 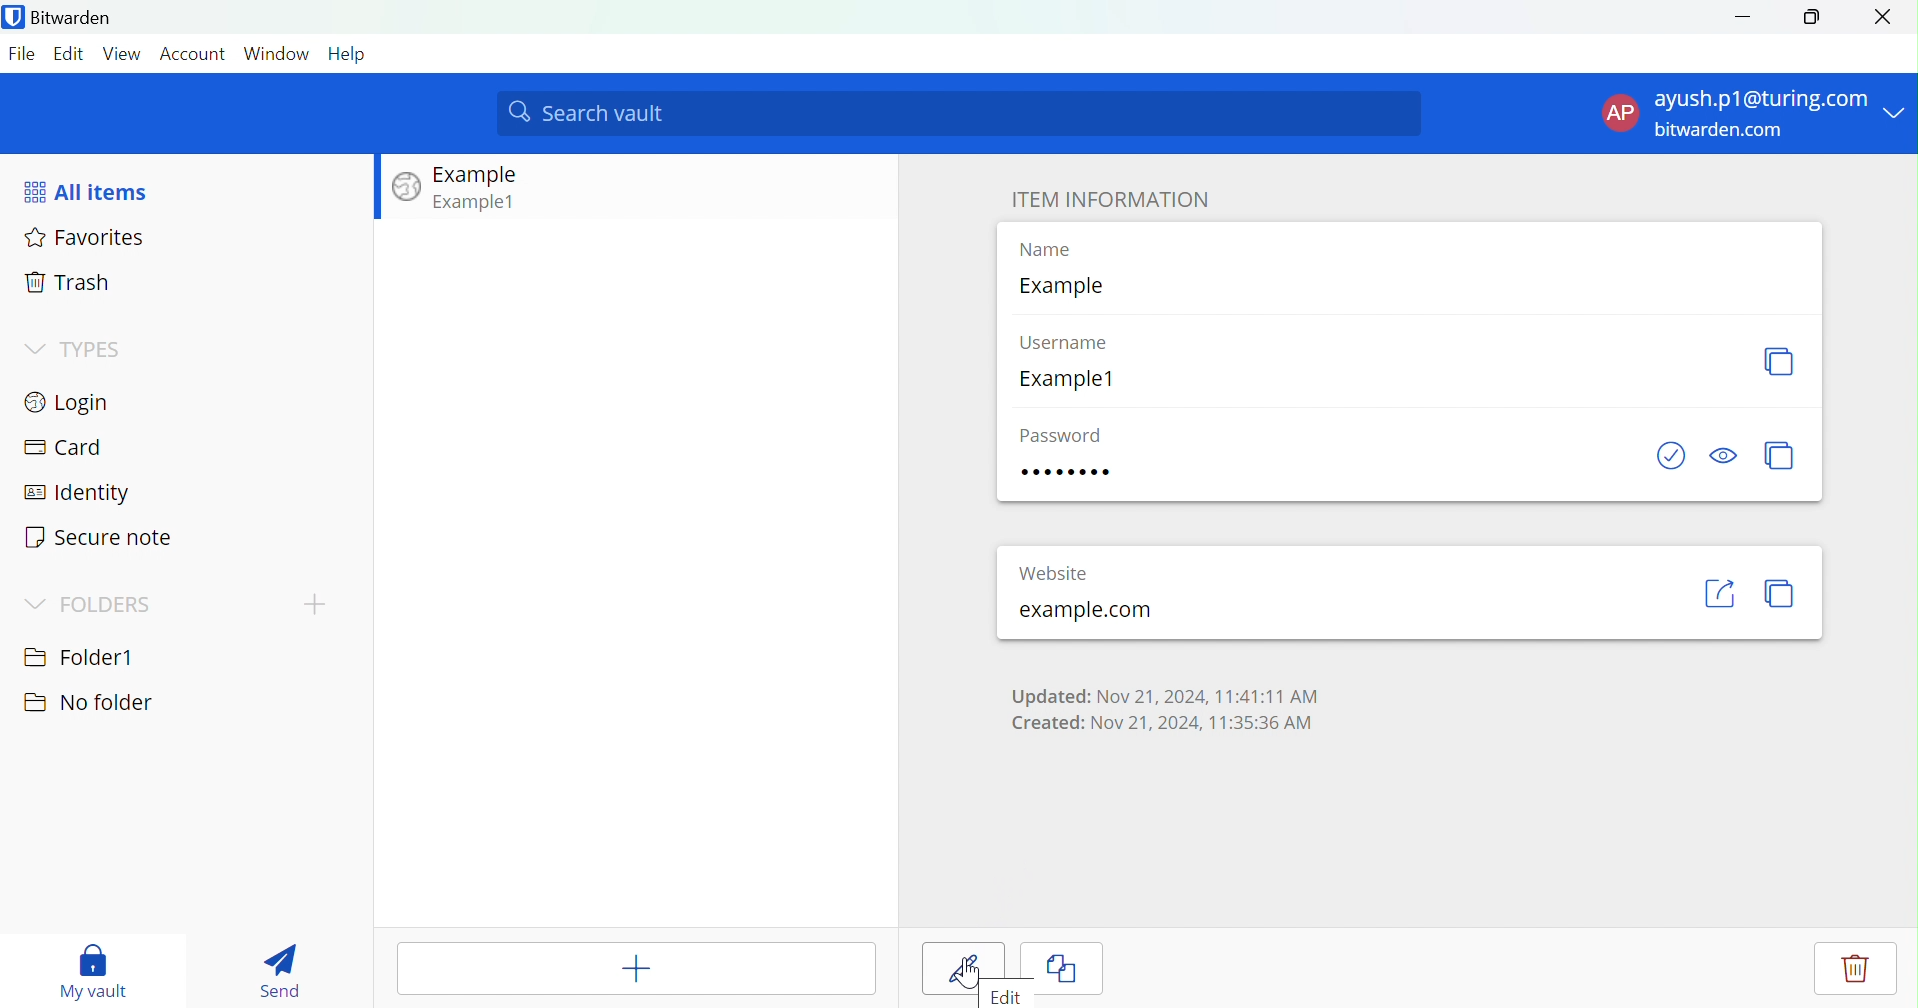 What do you see at coordinates (1856, 968) in the screenshot?
I see `Delete` at bounding box center [1856, 968].